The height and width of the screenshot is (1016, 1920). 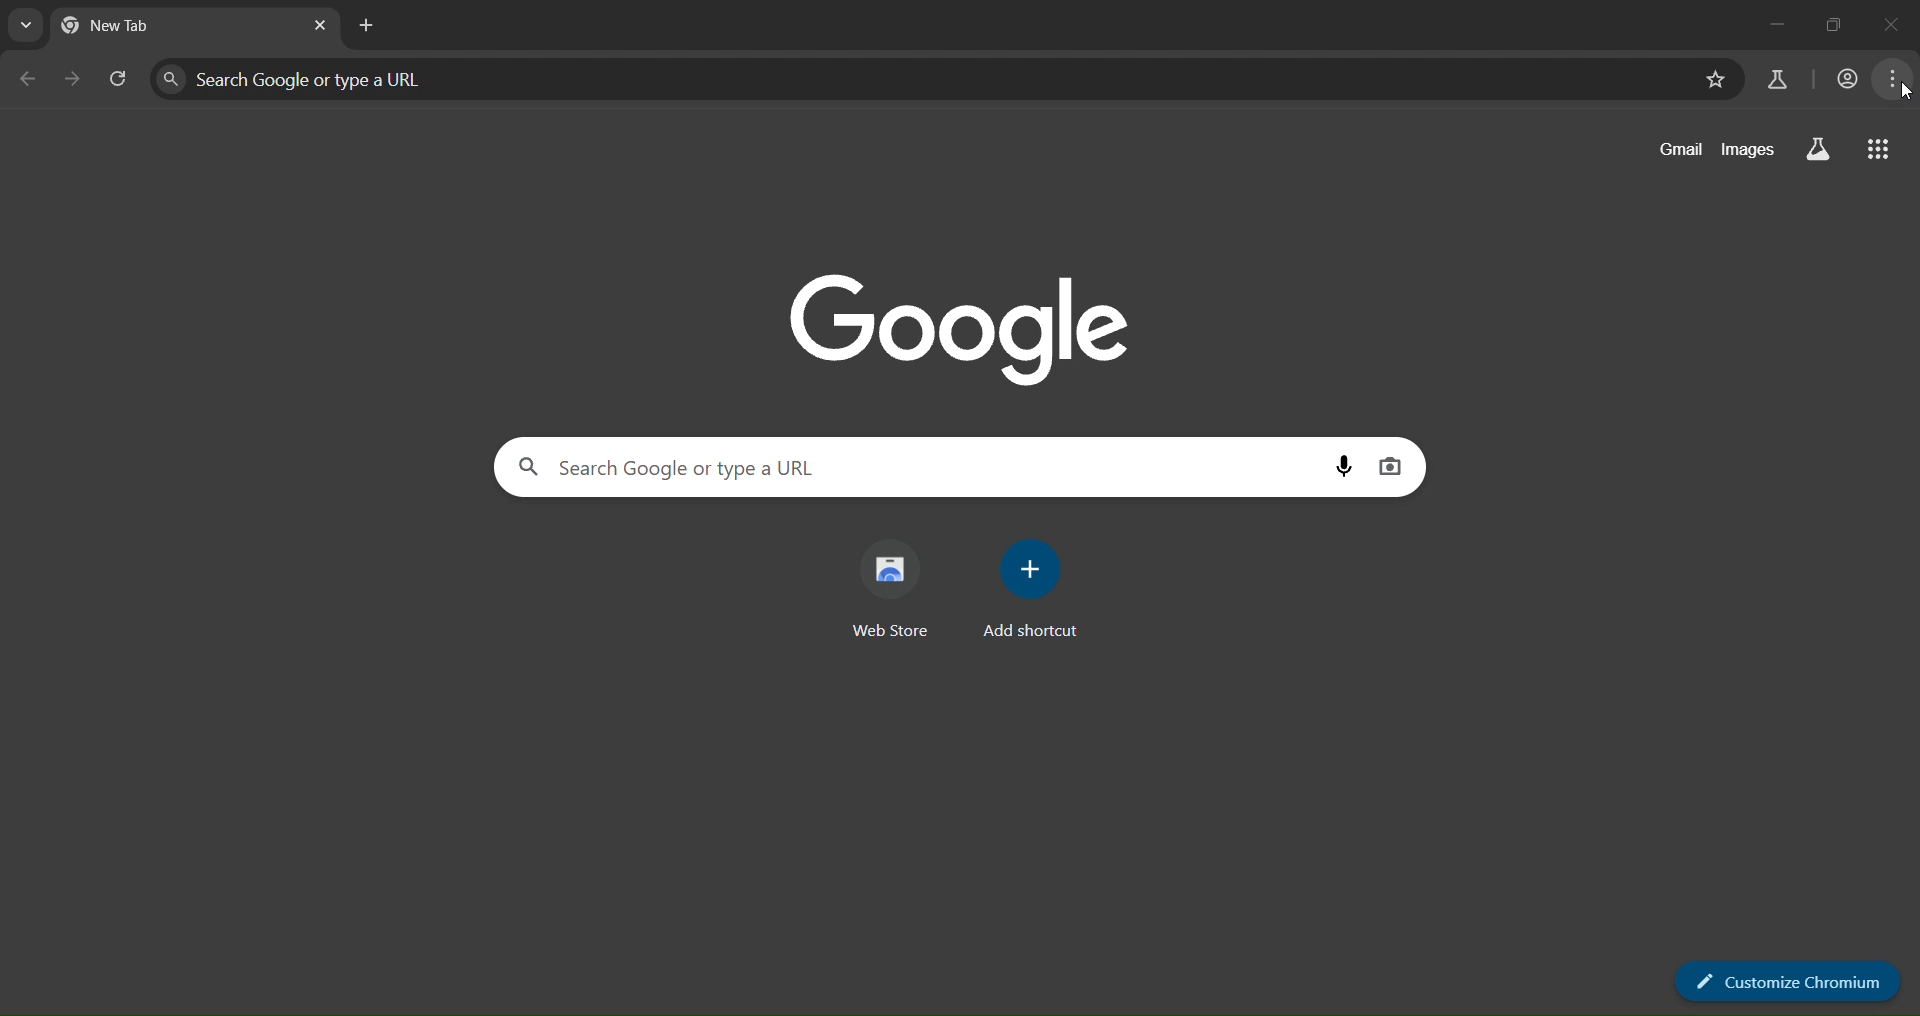 What do you see at coordinates (1720, 83) in the screenshot?
I see `bookmark page` at bounding box center [1720, 83].